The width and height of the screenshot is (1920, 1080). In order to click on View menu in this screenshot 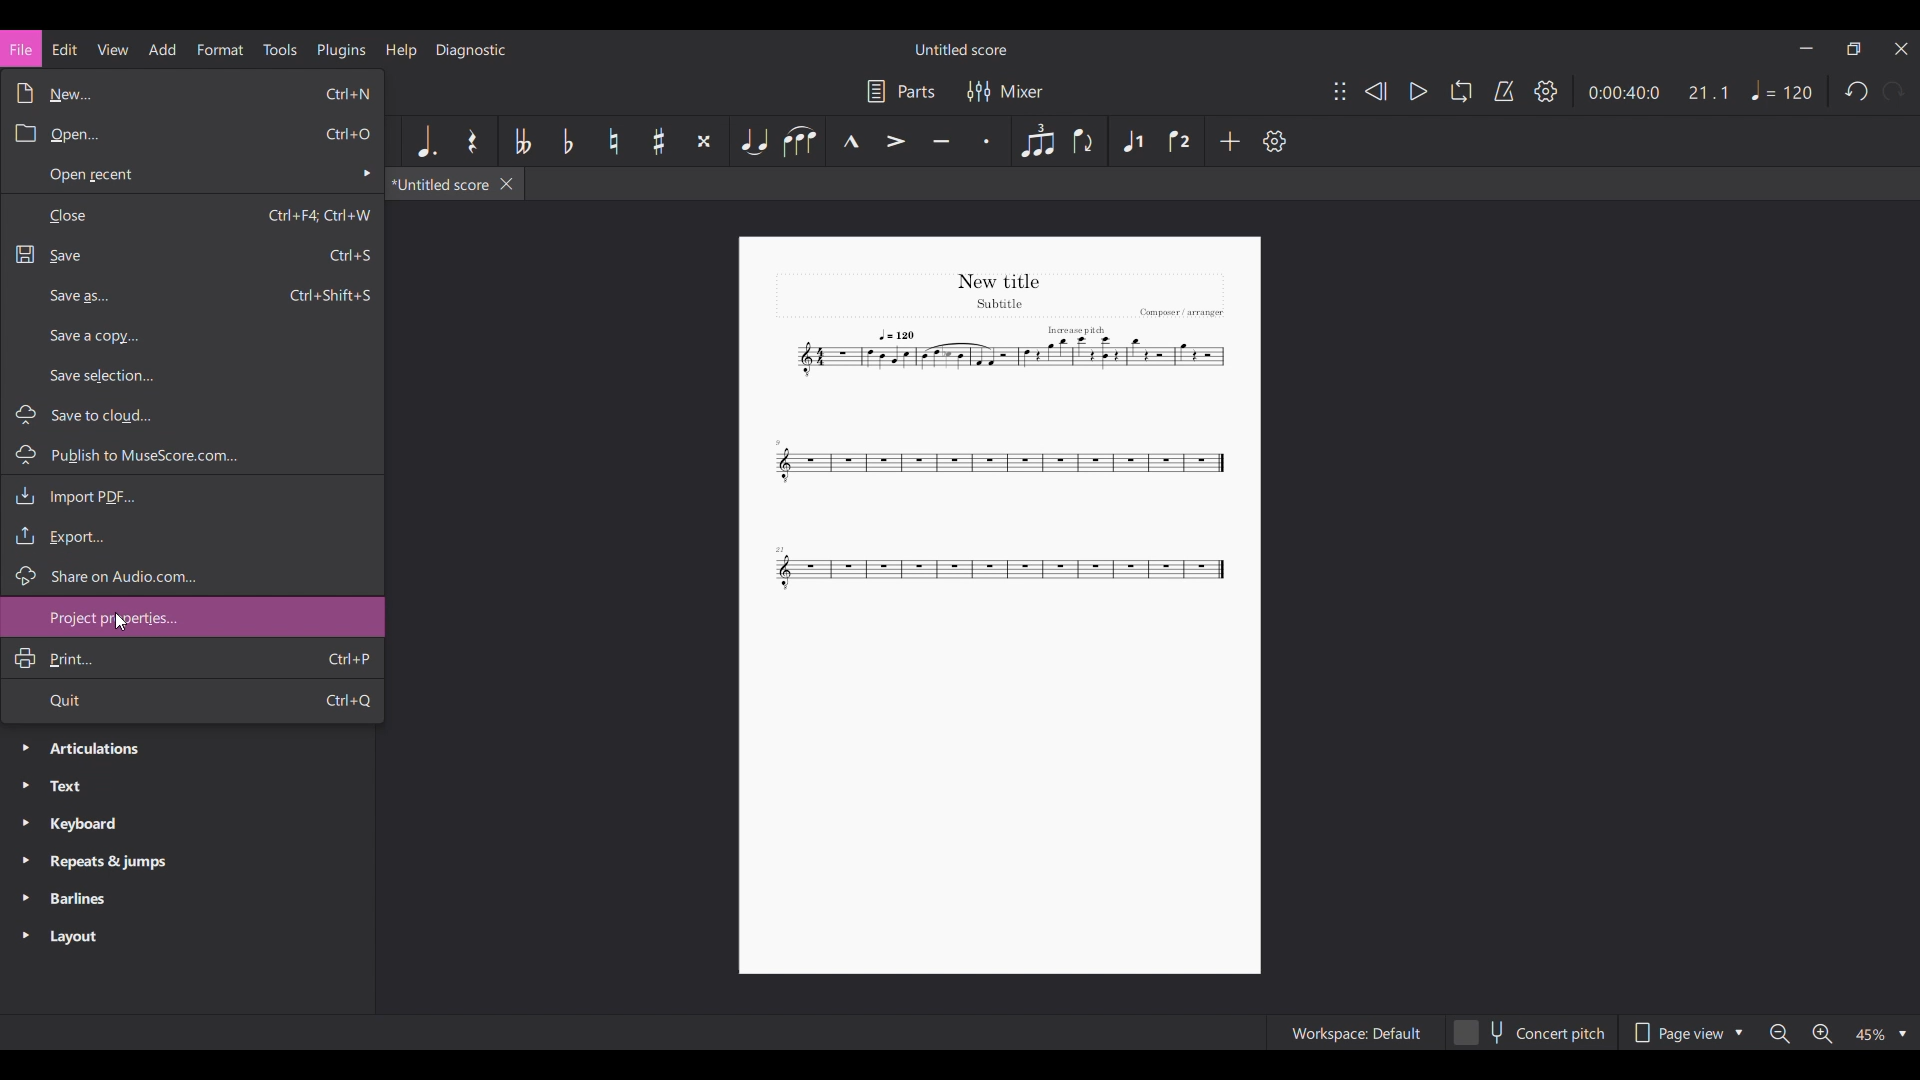, I will do `click(113, 49)`.